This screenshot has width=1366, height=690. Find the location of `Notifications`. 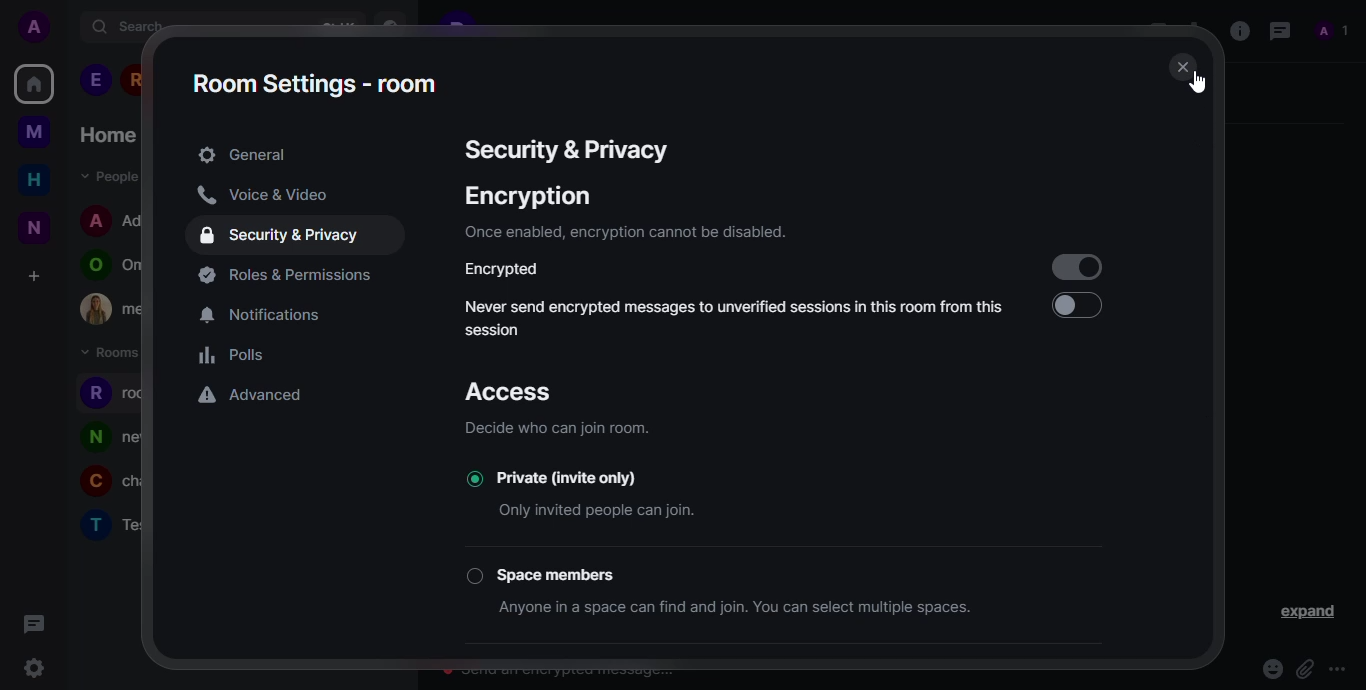

Notifications is located at coordinates (260, 313).